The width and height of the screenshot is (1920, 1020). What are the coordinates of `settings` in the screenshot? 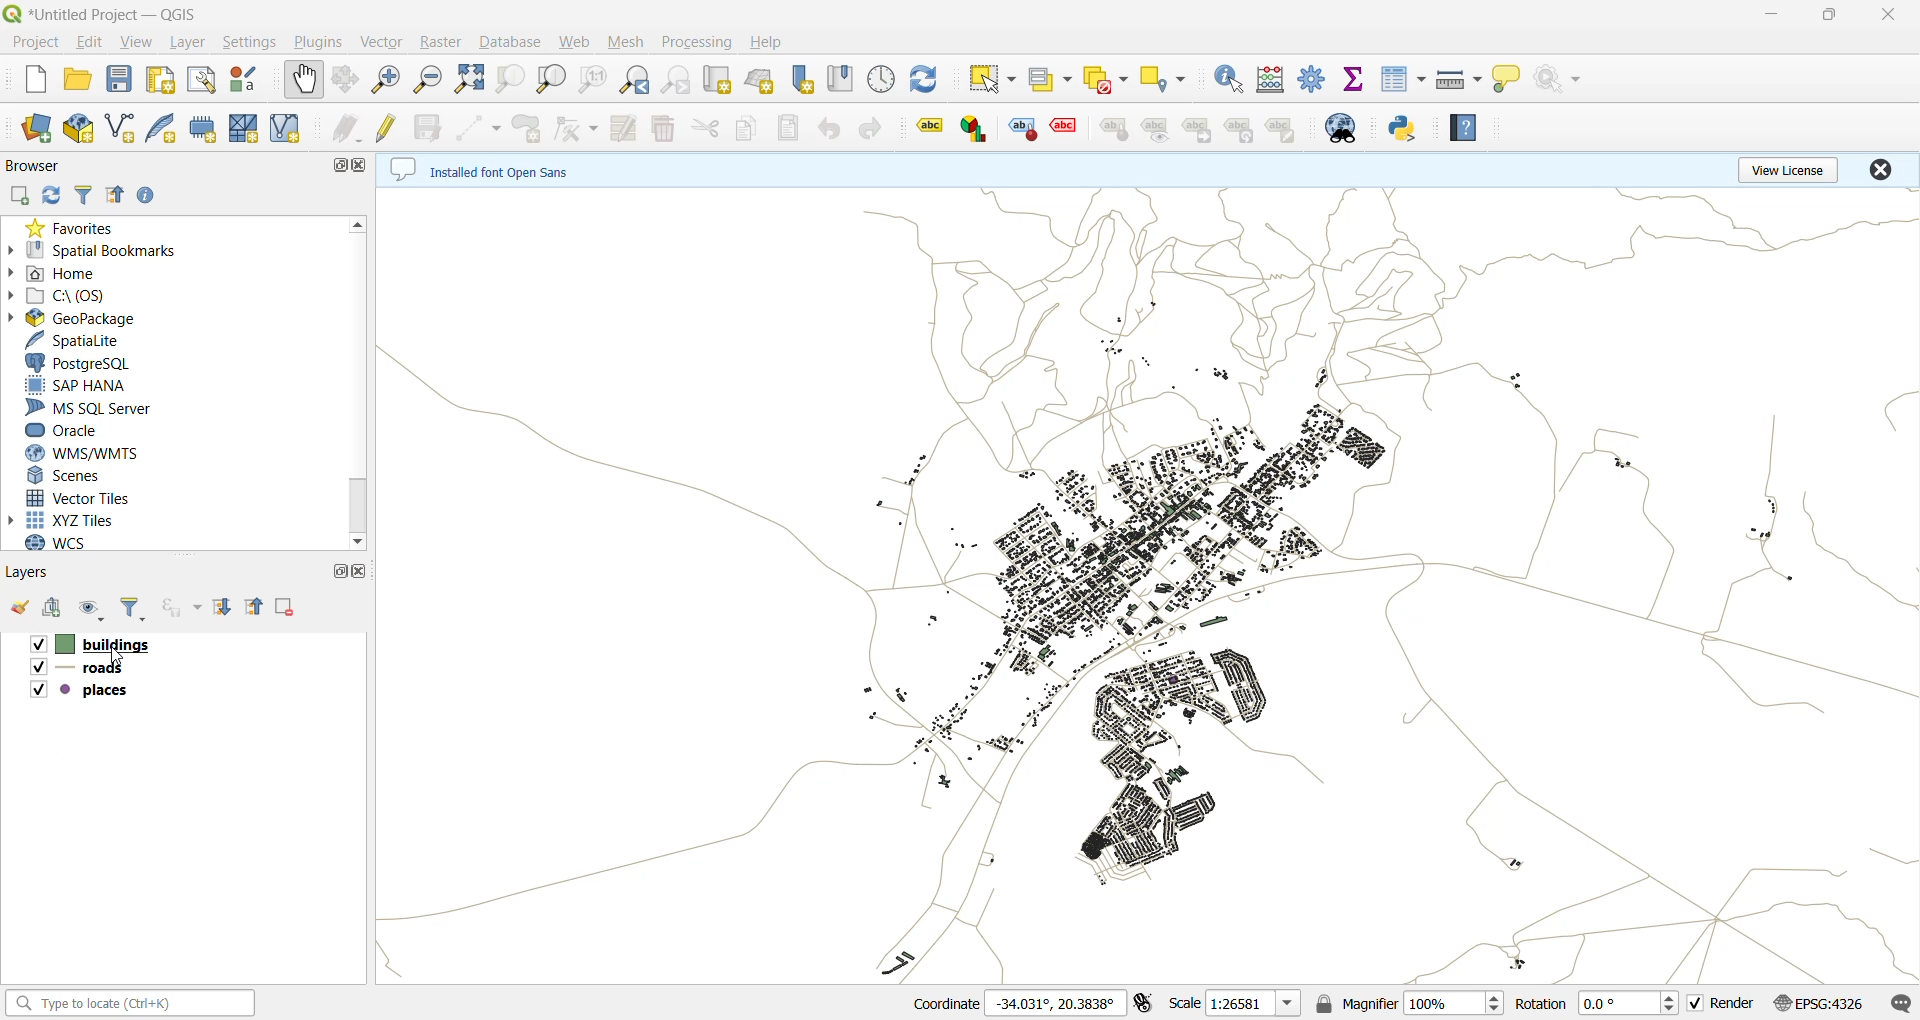 It's located at (250, 45).